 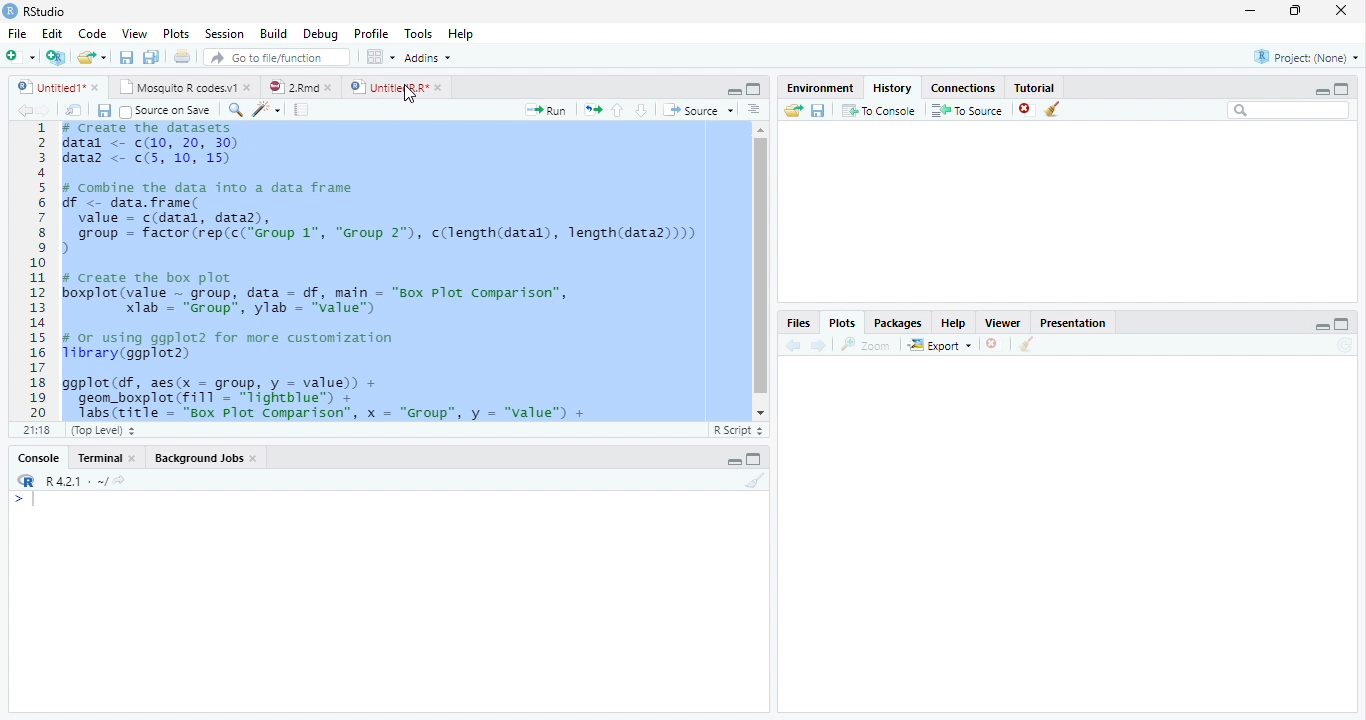 What do you see at coordinates (248, 87) in the screenshot?
I see `close` at bounding box center [248, 87].